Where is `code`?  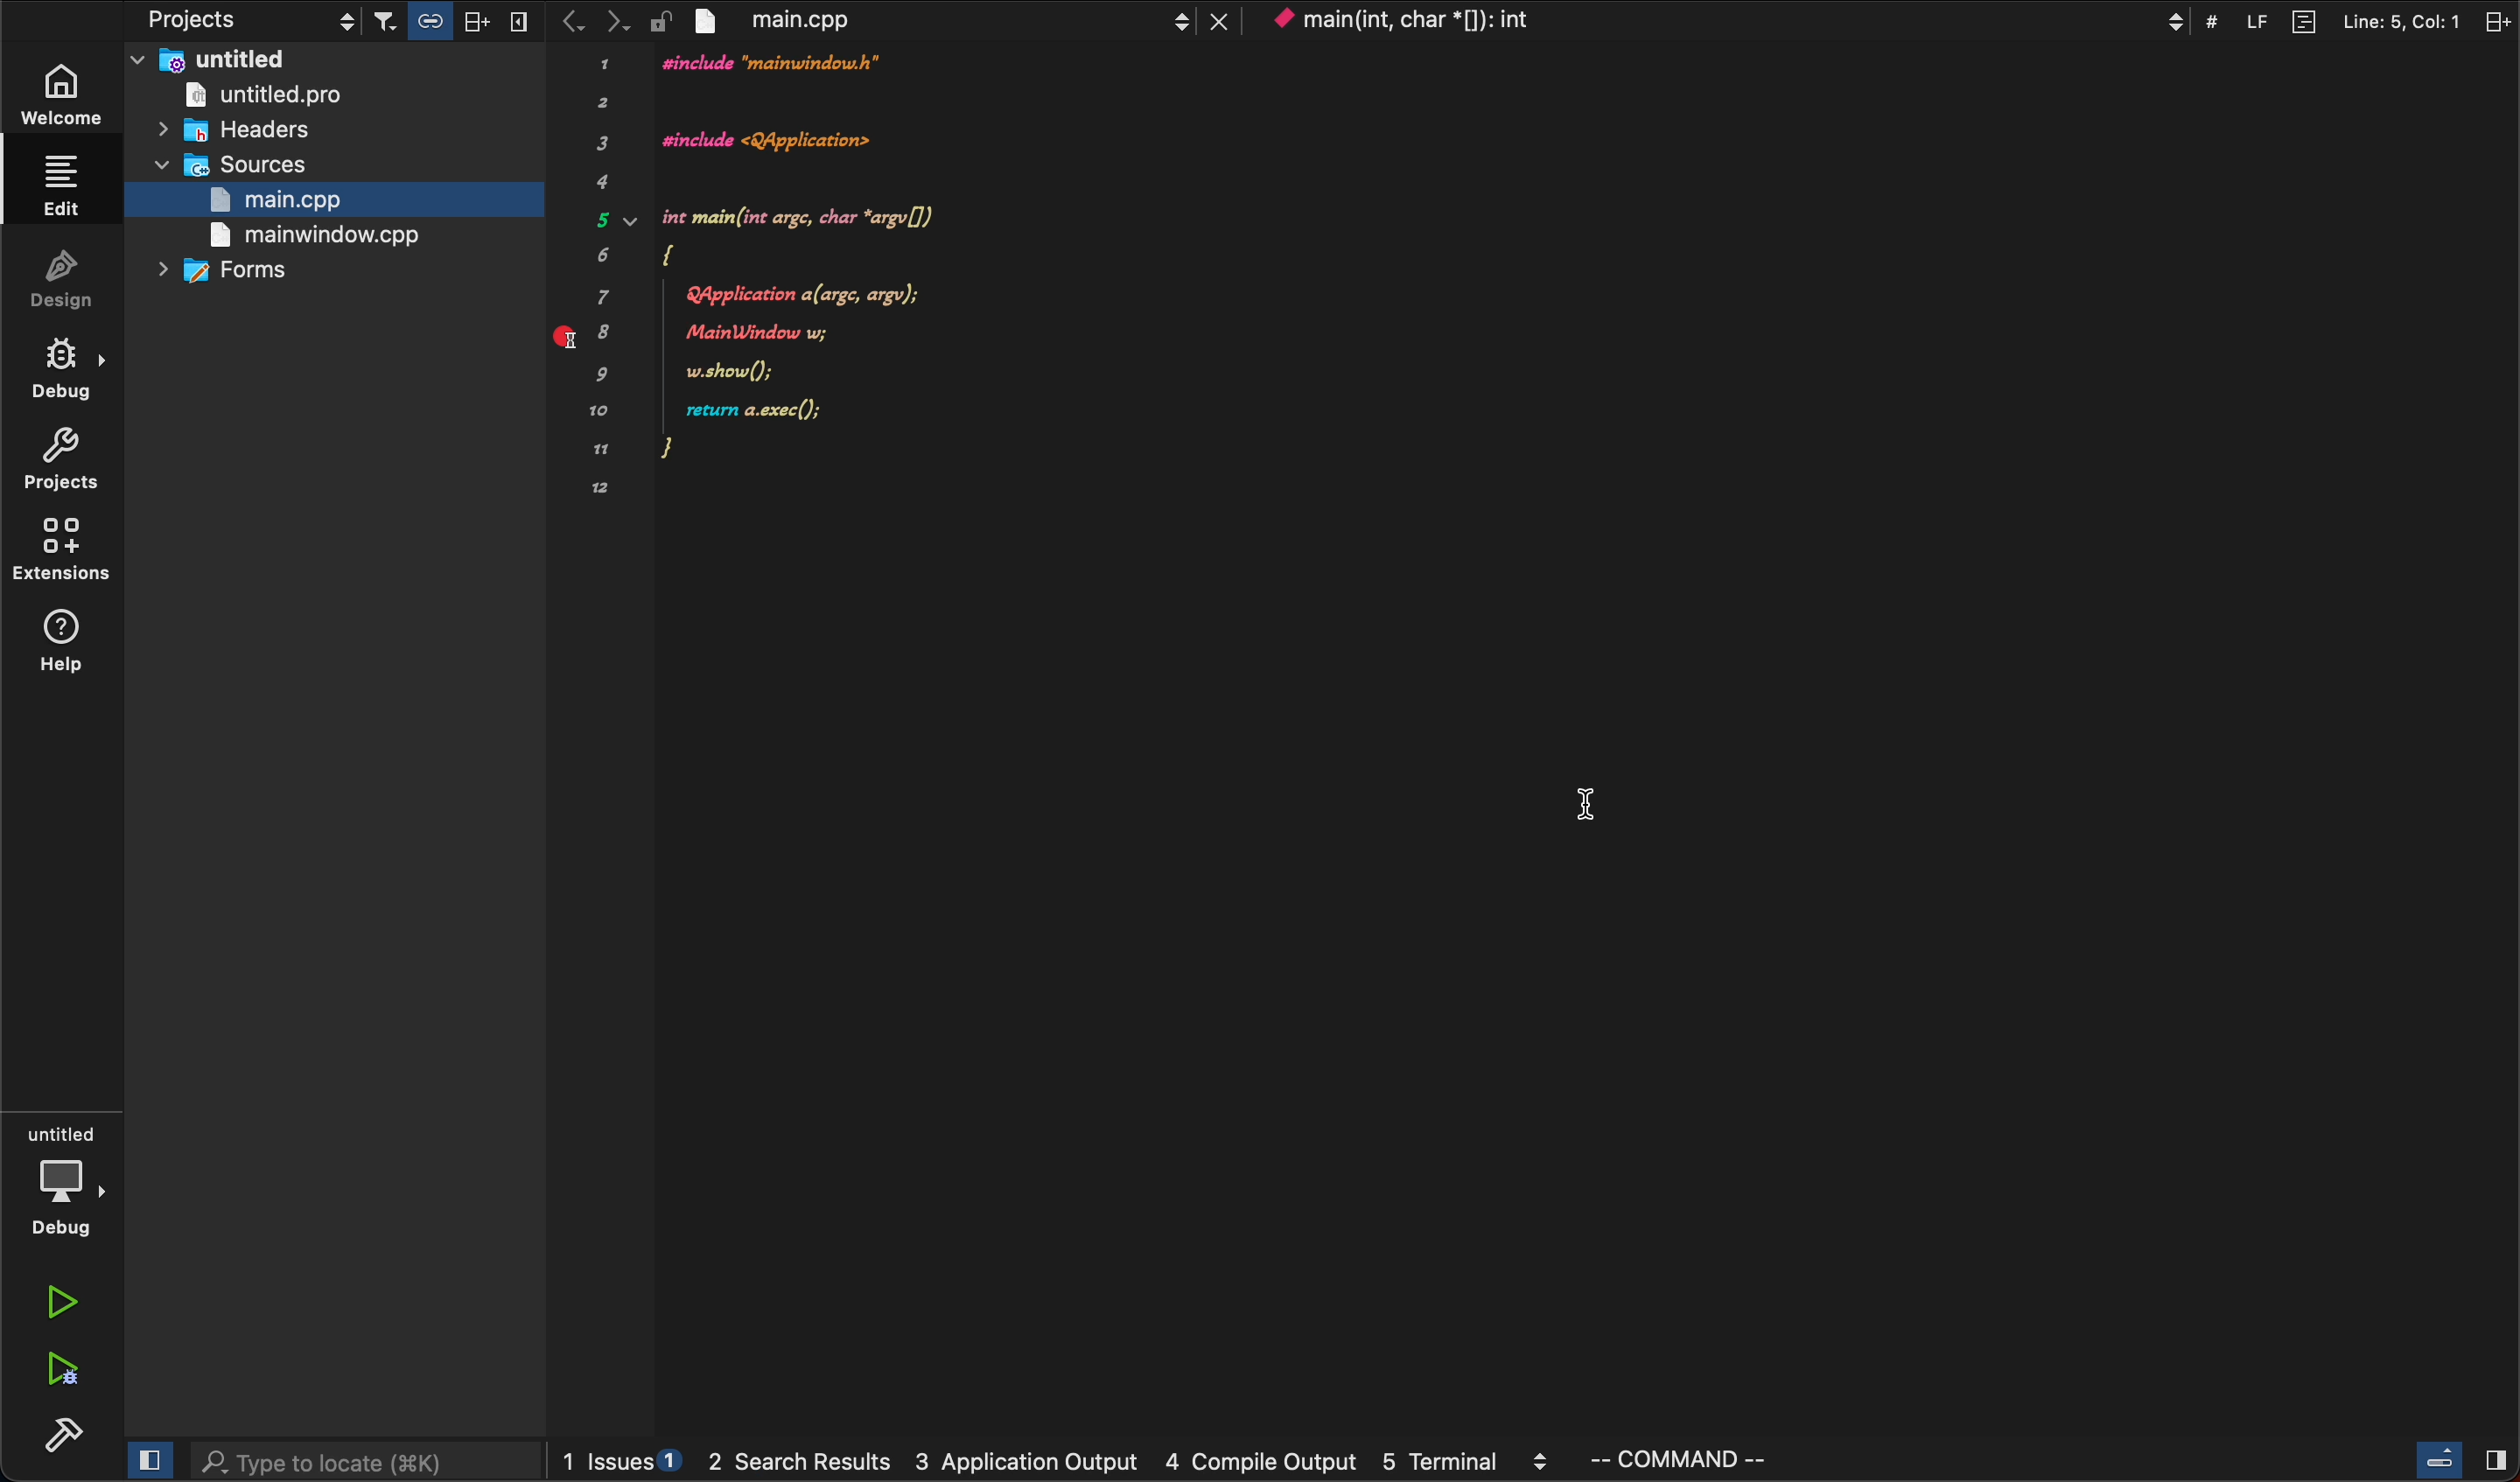
code is located at coordinates (783, 277).